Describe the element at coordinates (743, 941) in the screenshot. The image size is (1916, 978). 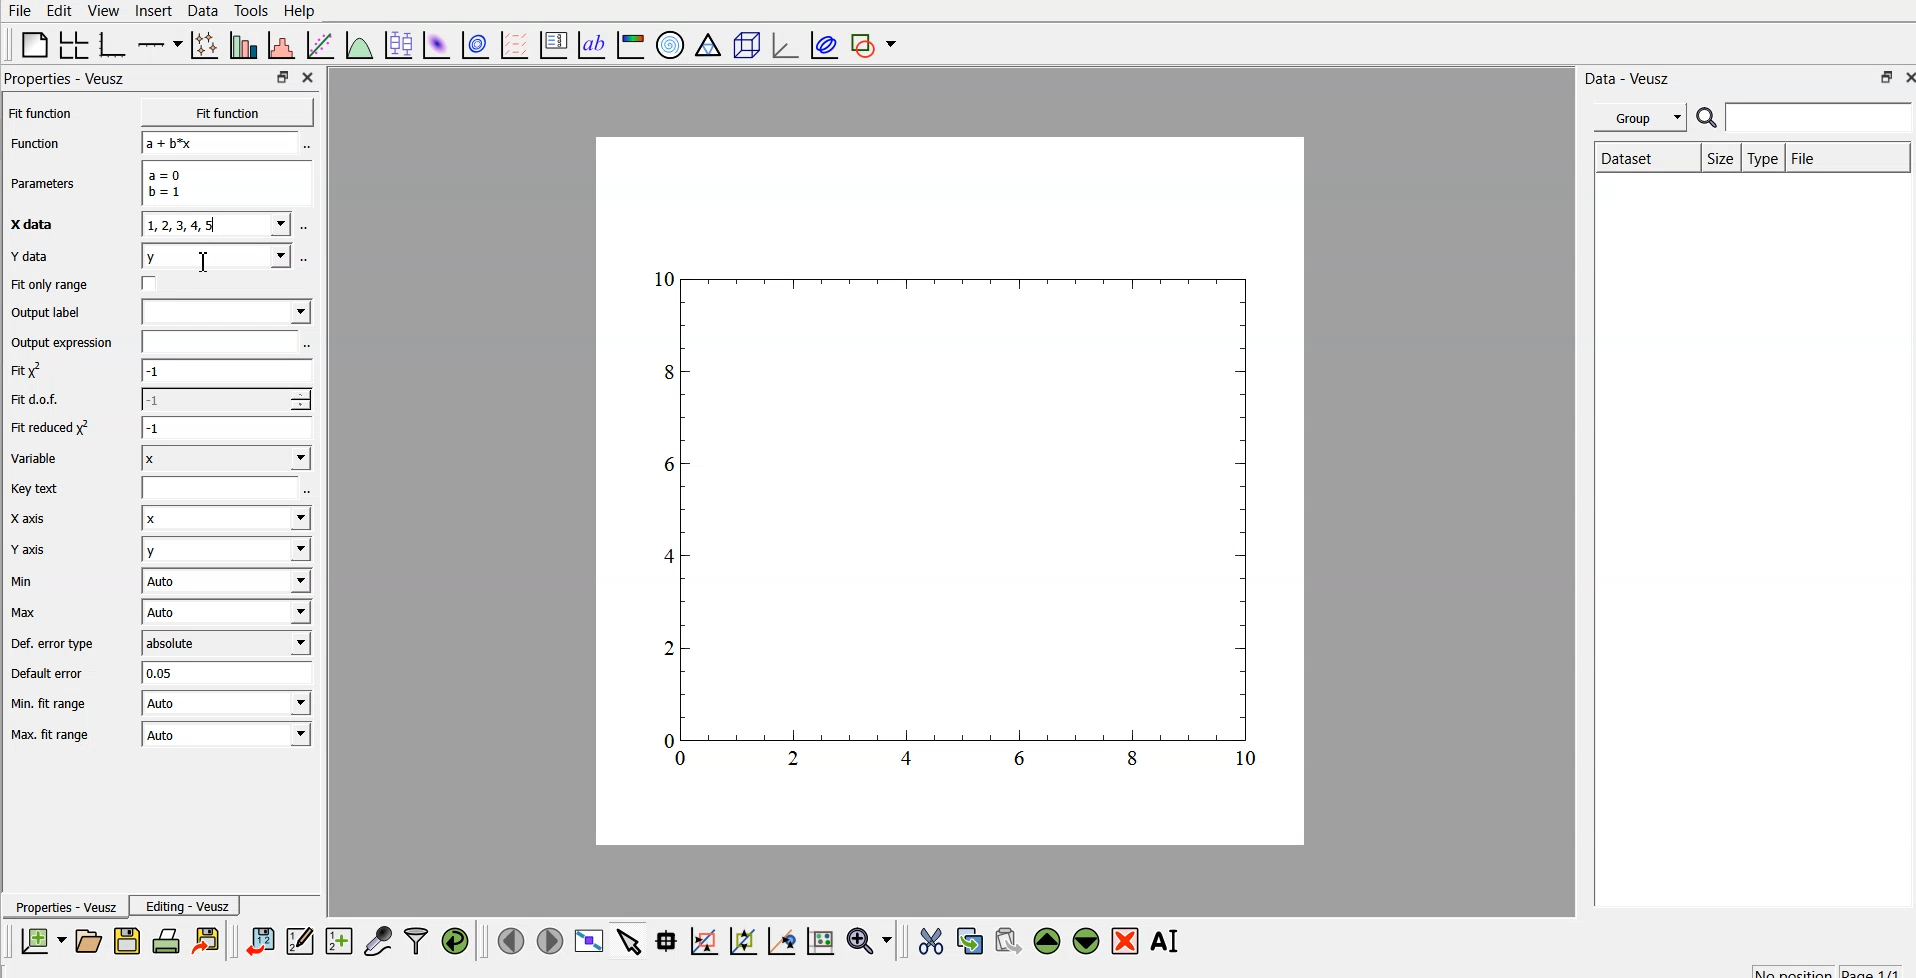
I see `click to zoom out on graph axes` at that location.